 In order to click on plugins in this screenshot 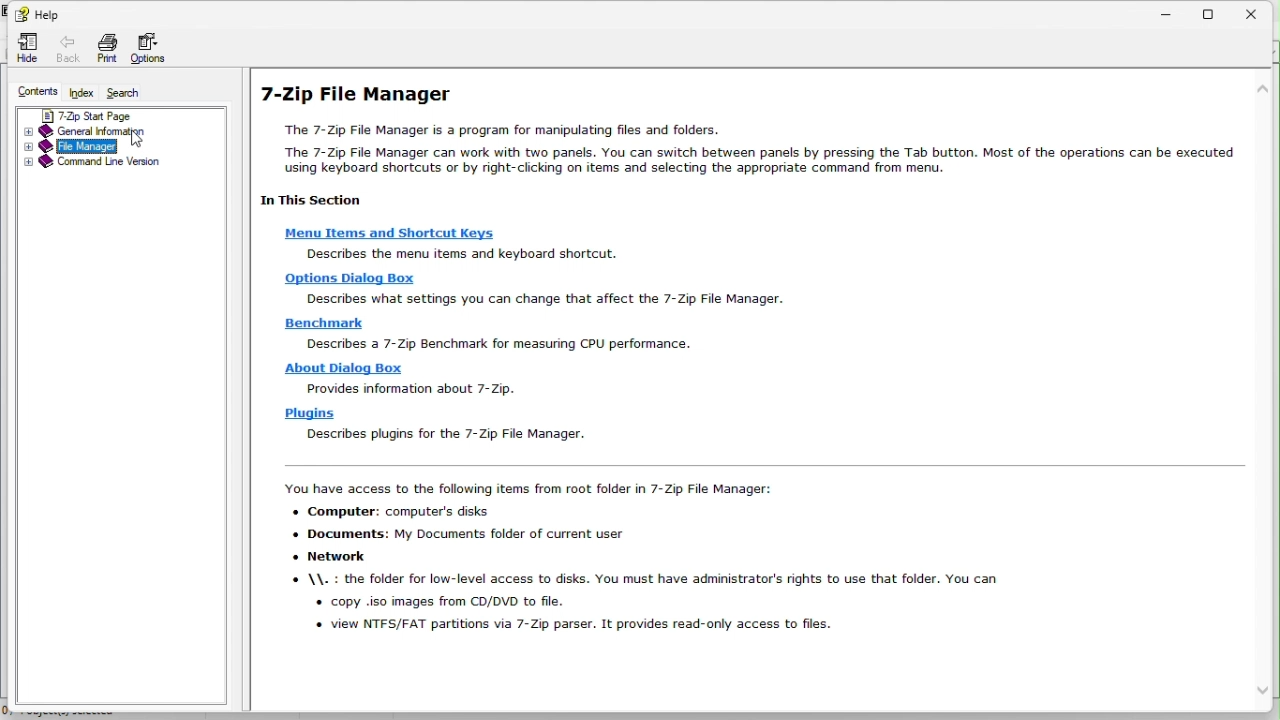, I will do `click(311, 412)`.